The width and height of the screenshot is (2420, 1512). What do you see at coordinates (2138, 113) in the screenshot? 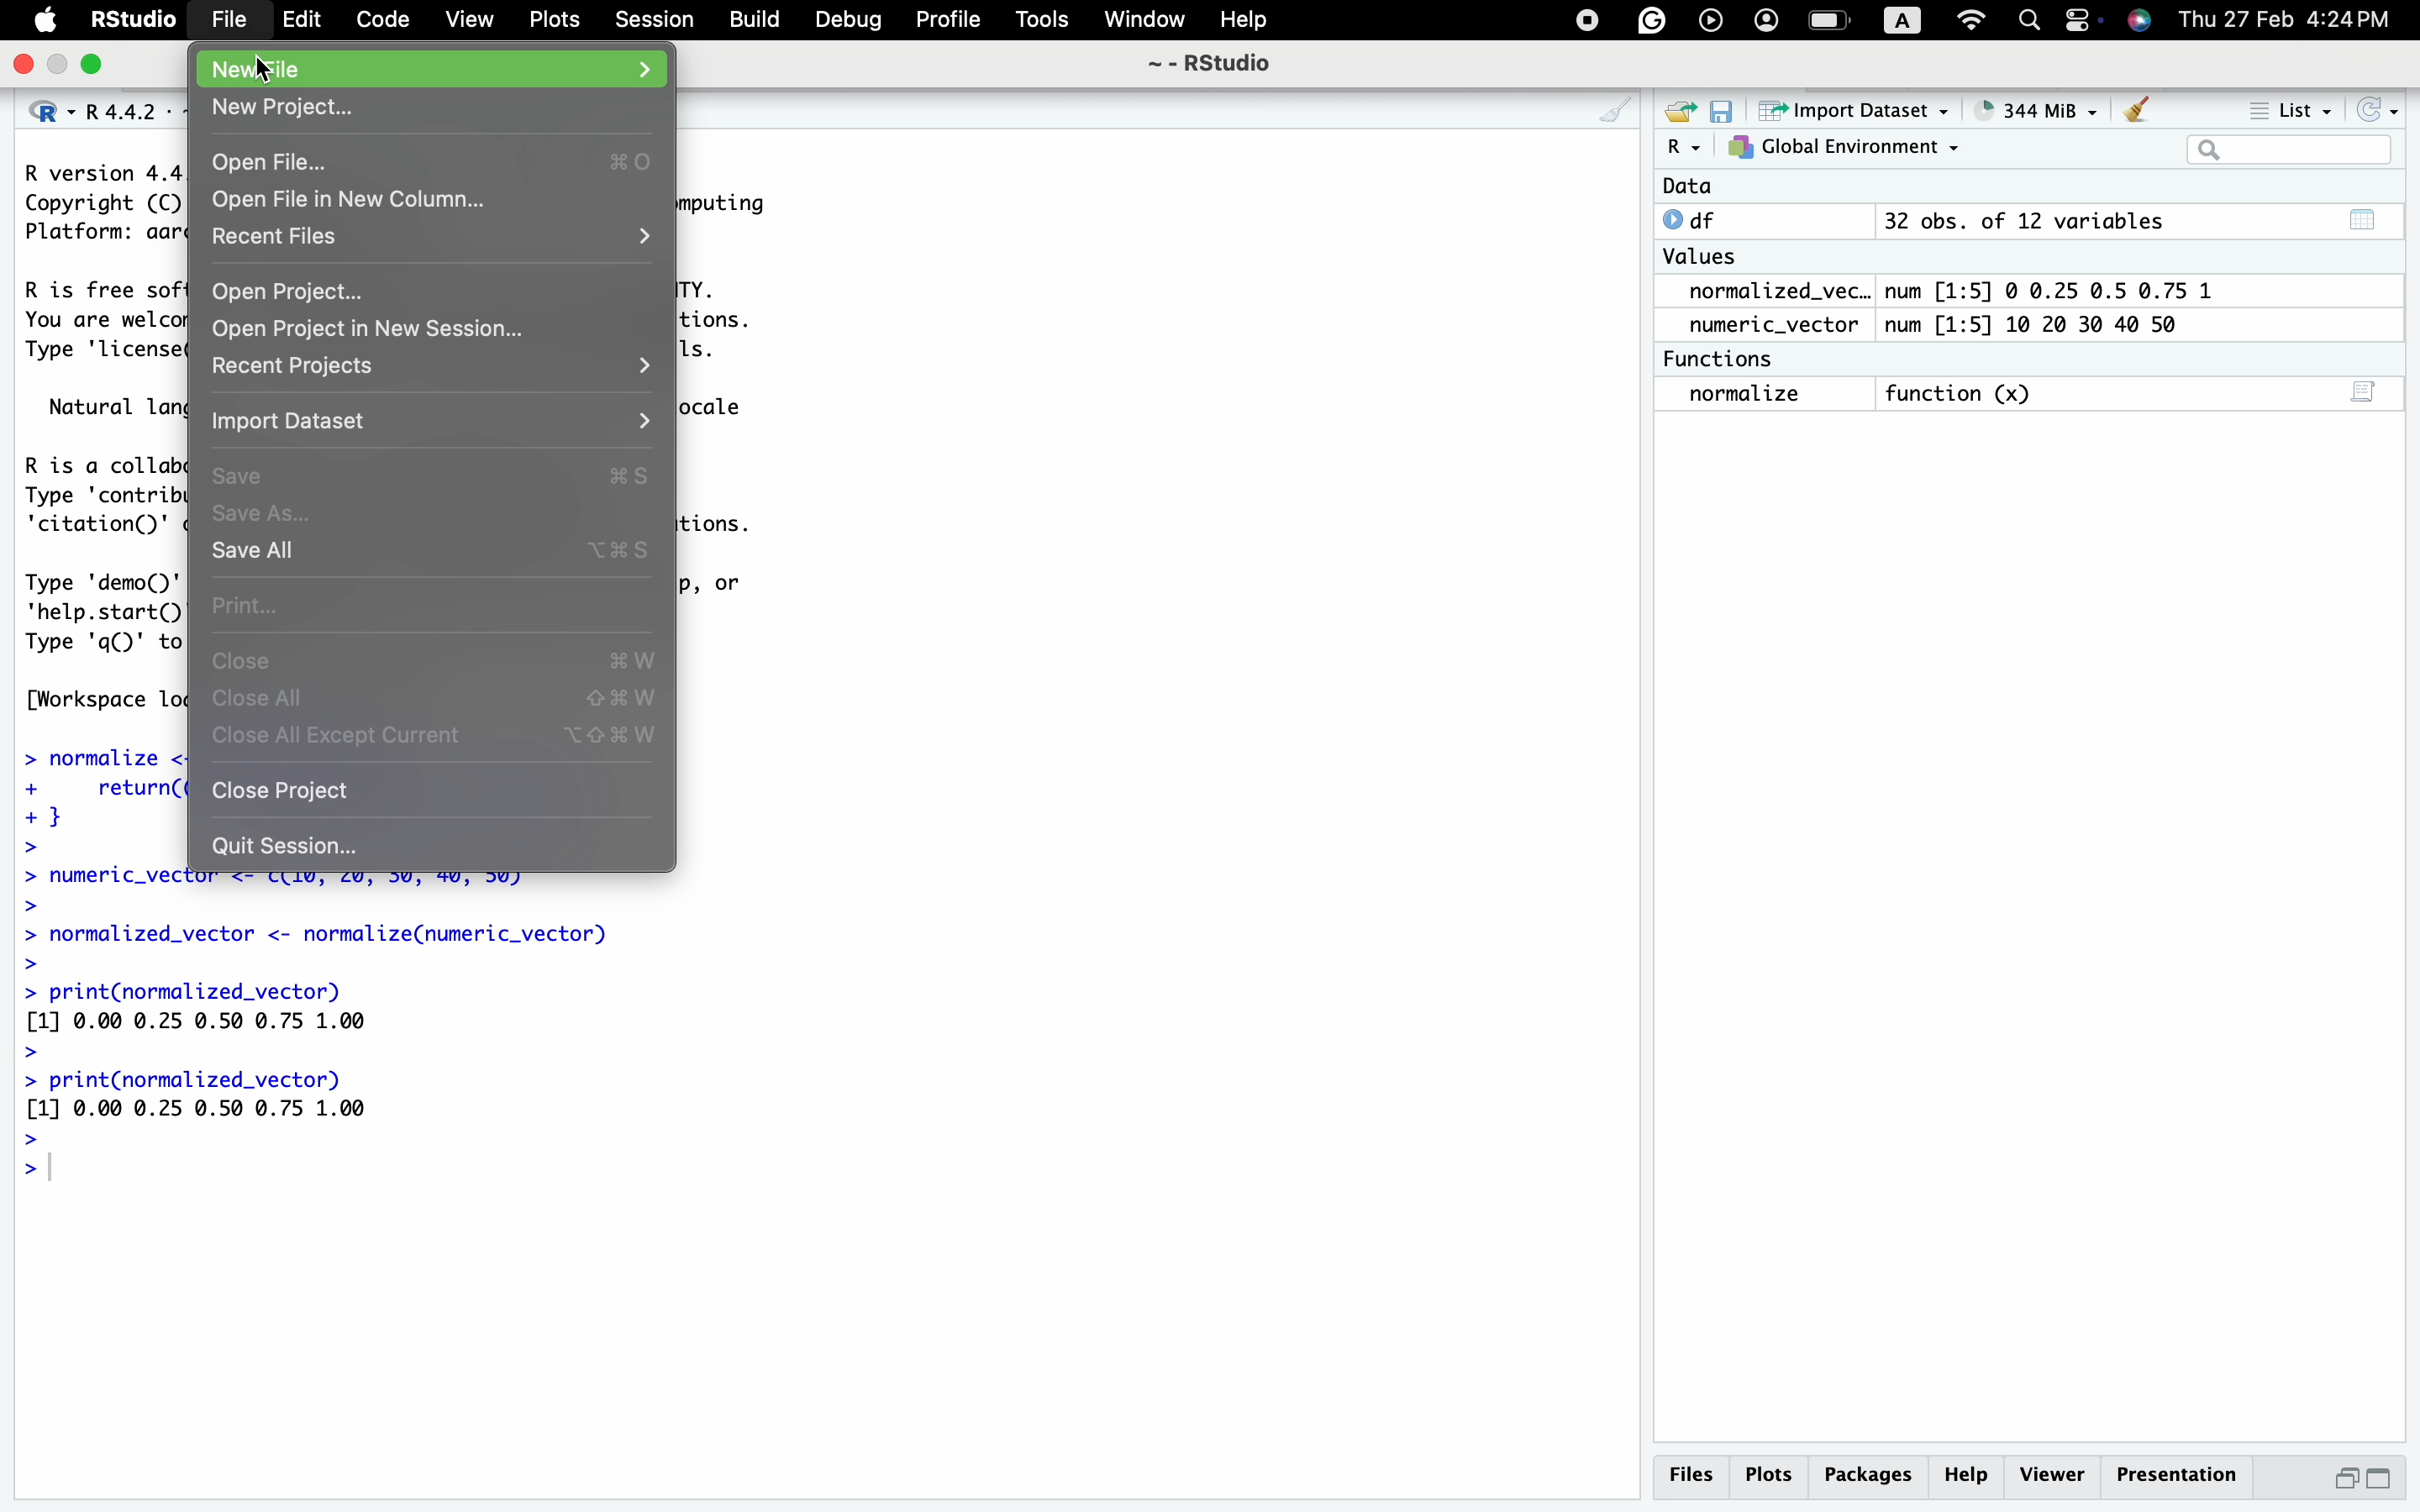
I see `Clear data` at bounding box center [2138, 113].